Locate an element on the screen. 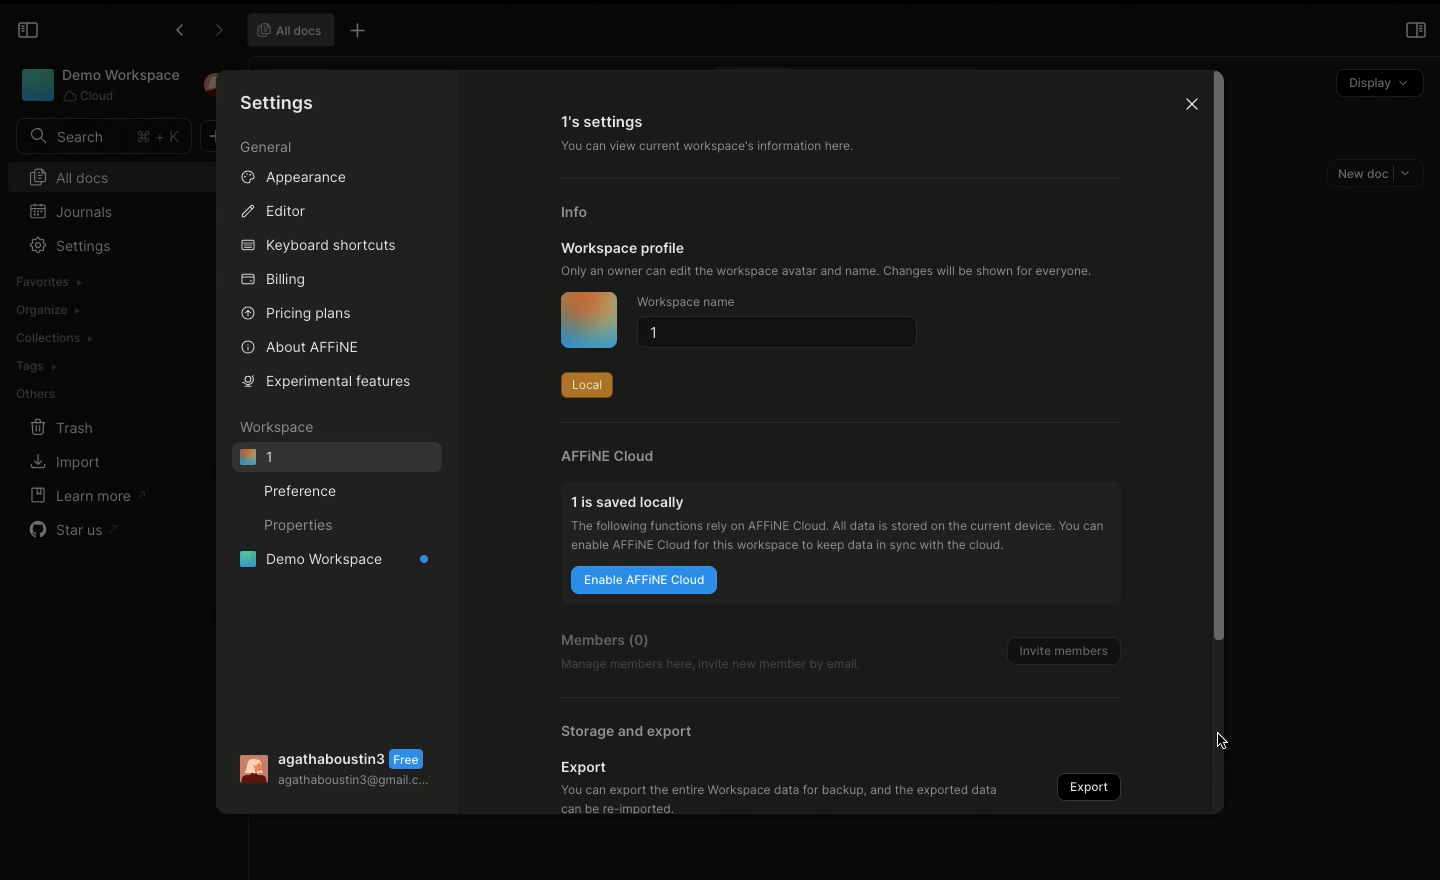 The height and width of the screenshot is (880, 1440). Manage members here, invite new member by email is located at coordinates (716, 666).